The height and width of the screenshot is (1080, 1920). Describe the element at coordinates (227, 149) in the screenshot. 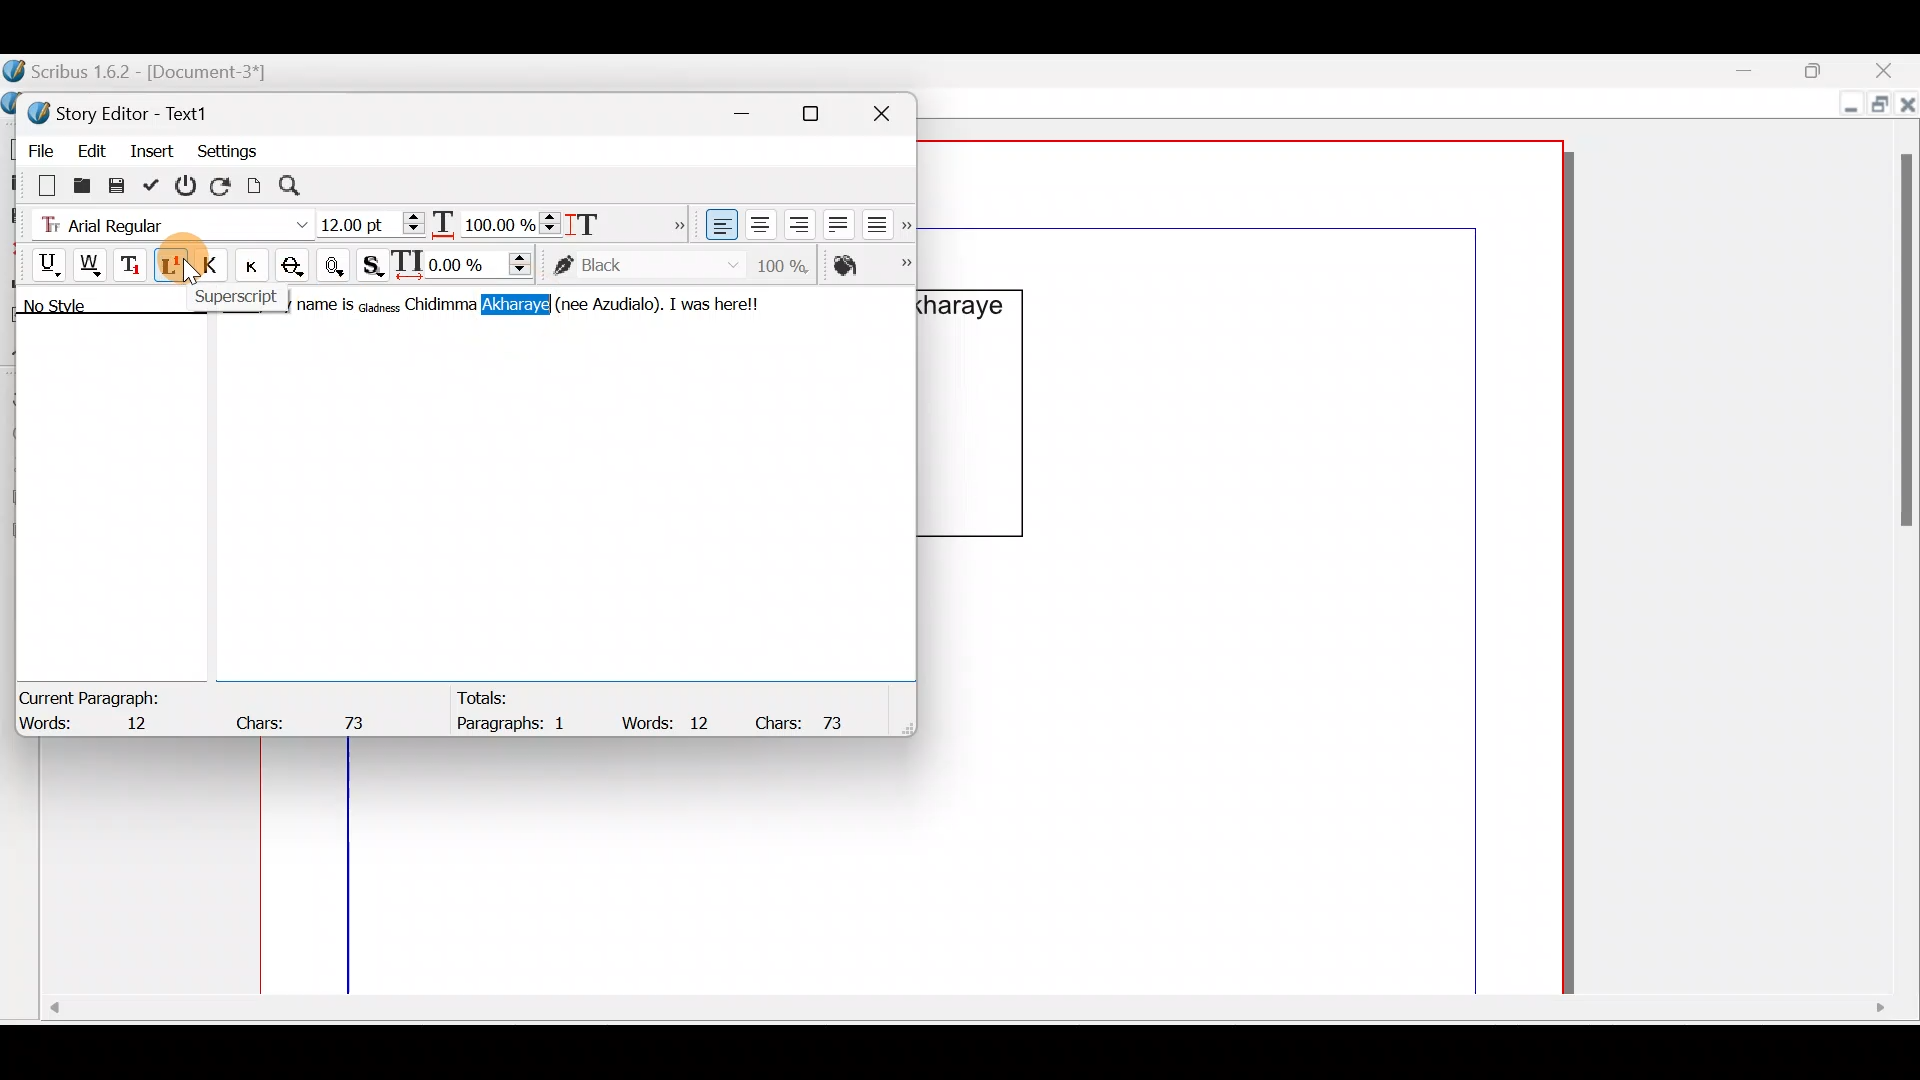

I see `Settings` at that location.